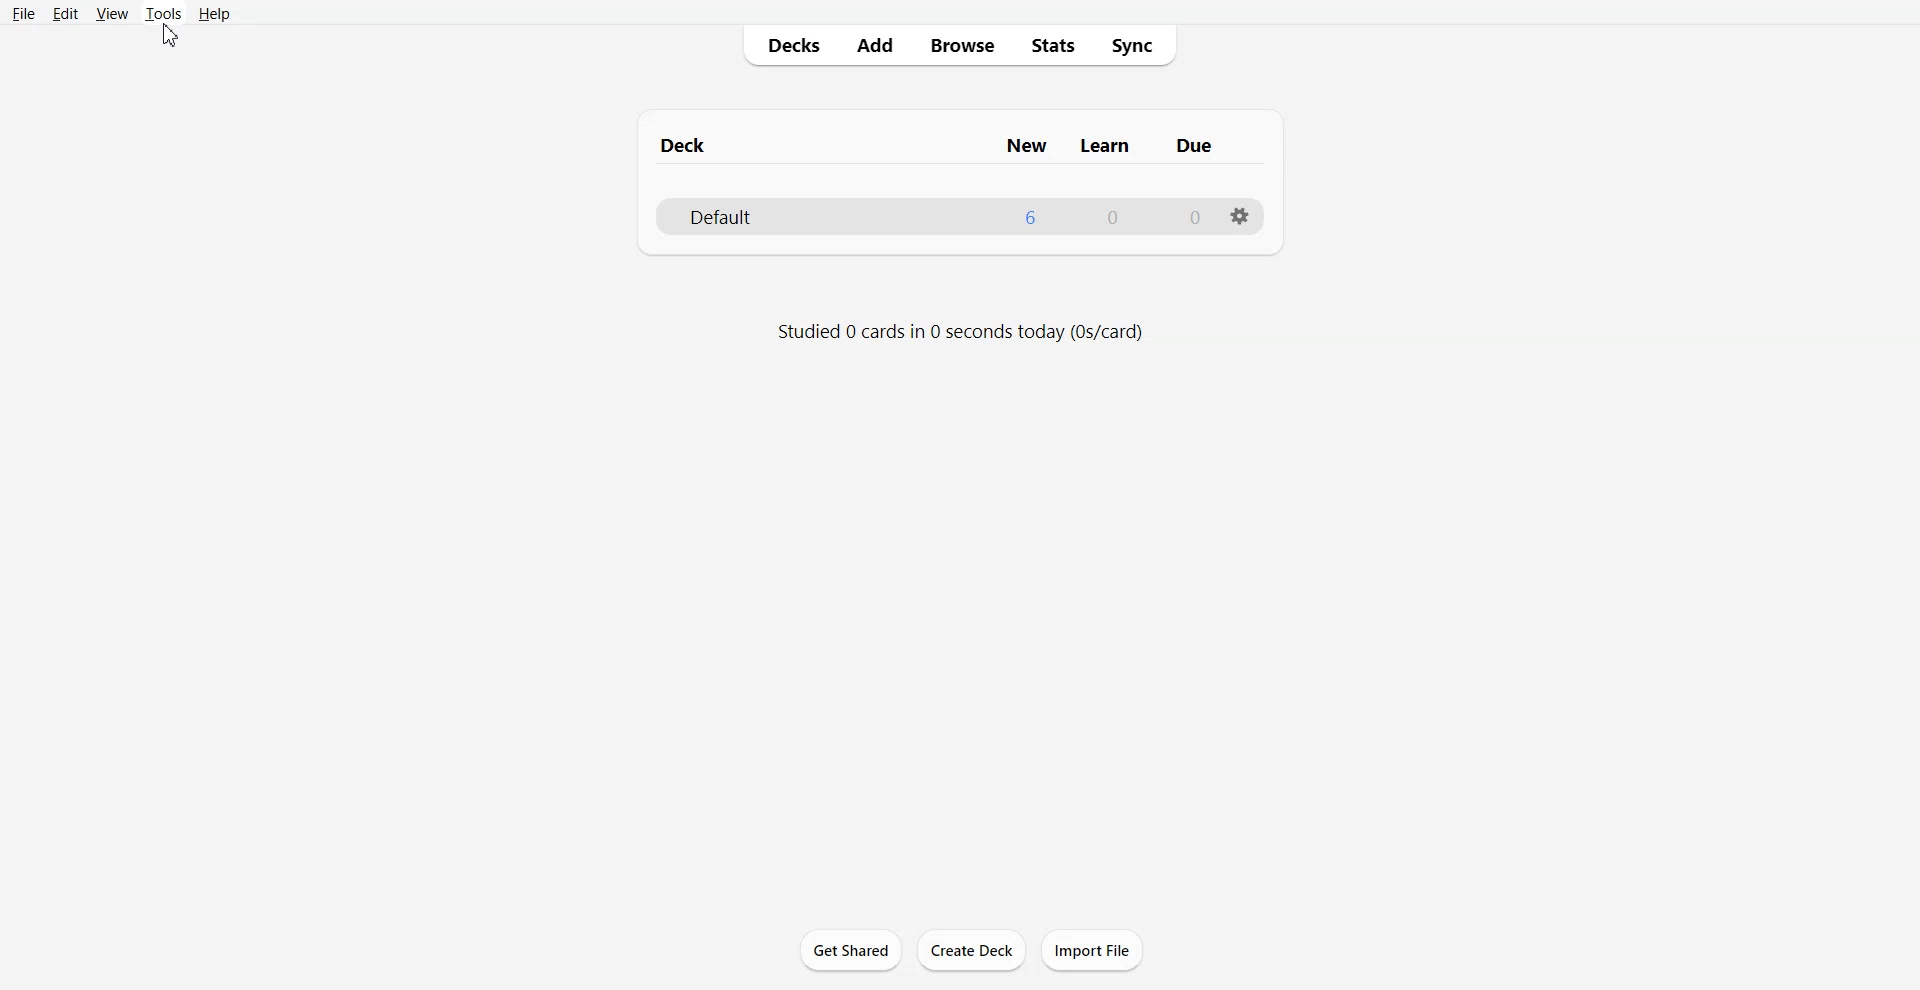  Describe the element at coordinates (851, 949) in the screenshot. I see `Get Shared` at that location.